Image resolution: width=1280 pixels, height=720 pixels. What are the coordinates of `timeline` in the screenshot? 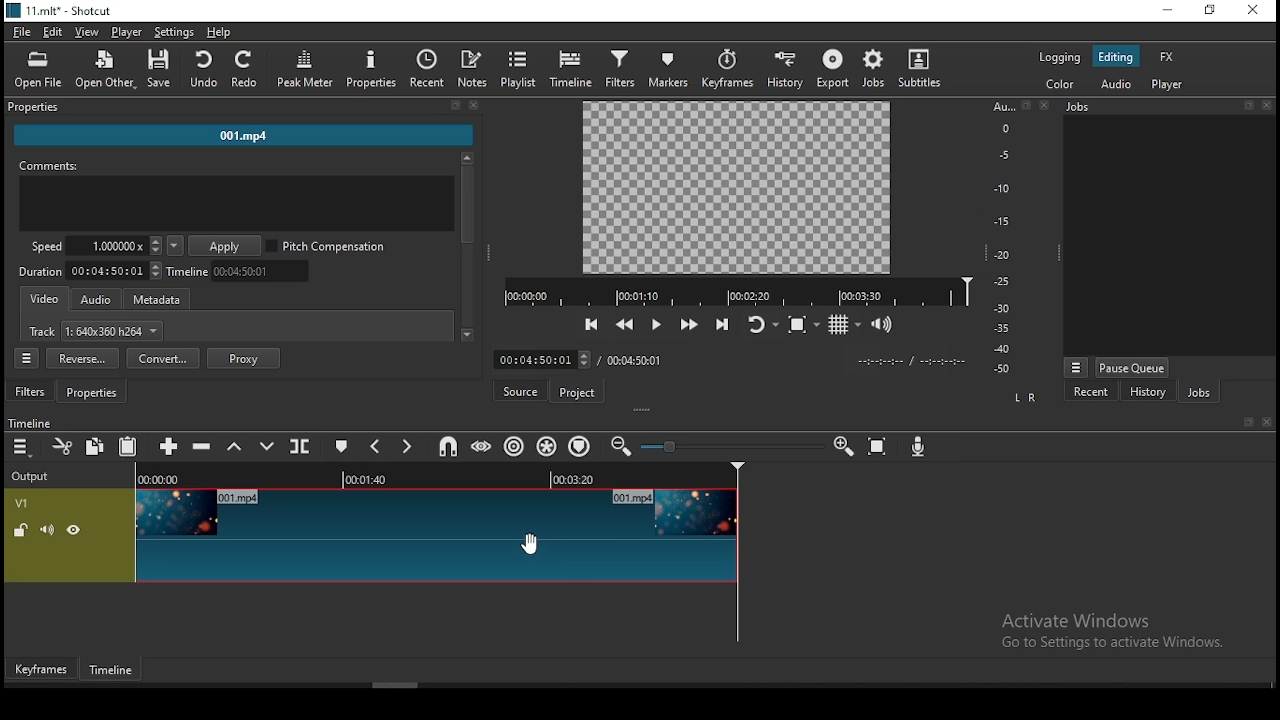 It's located at (735, 290).